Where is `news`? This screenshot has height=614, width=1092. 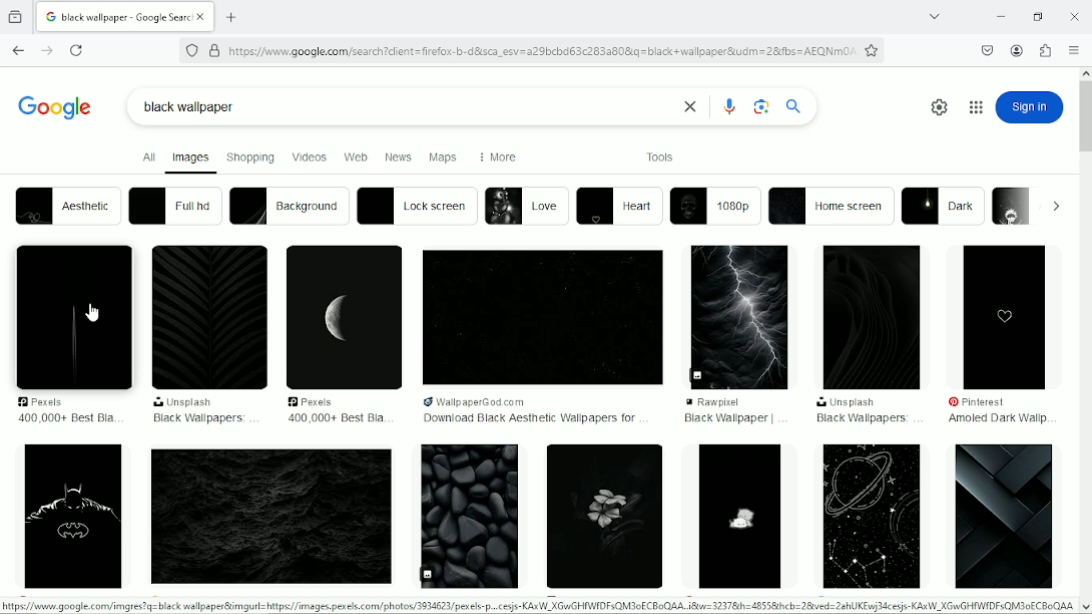 news is located at coordinates (399, 157).